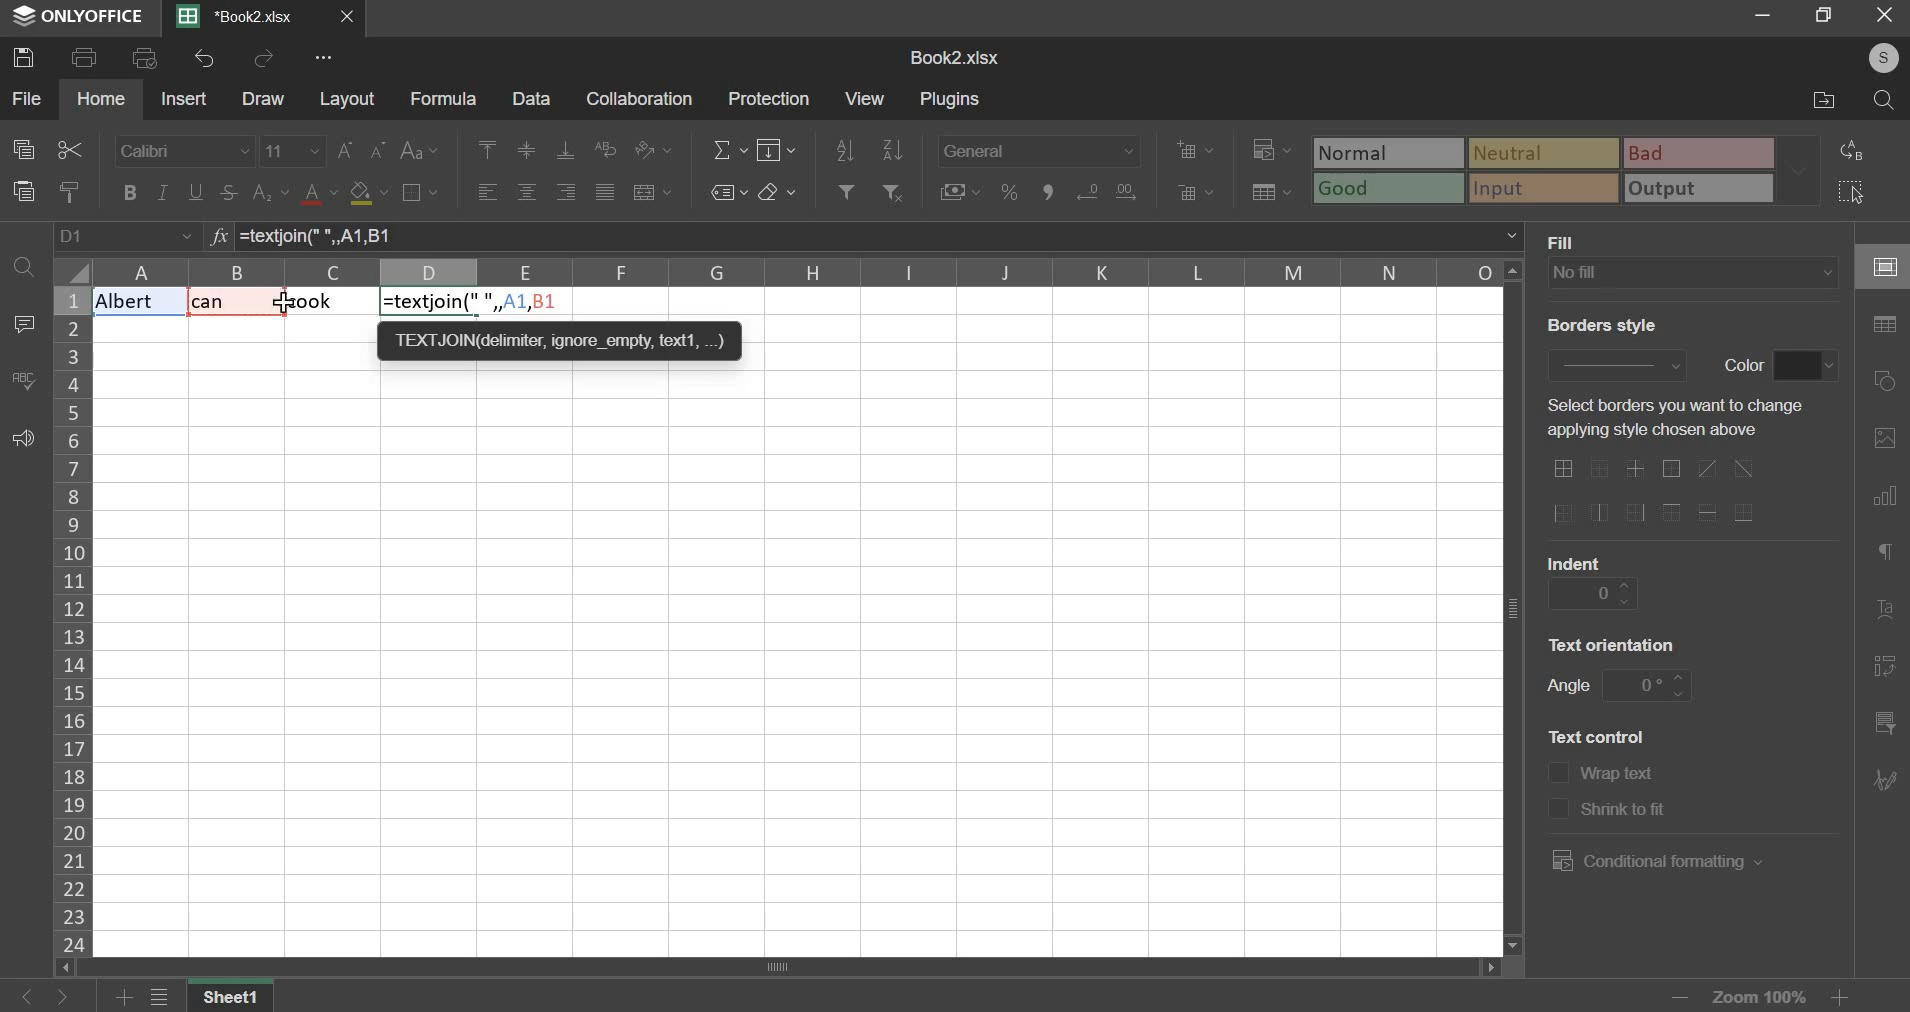  What do you see at coordinates (1196, 192) in the screenshot?
I see `delete cells` at bounding box center [1196, 192].